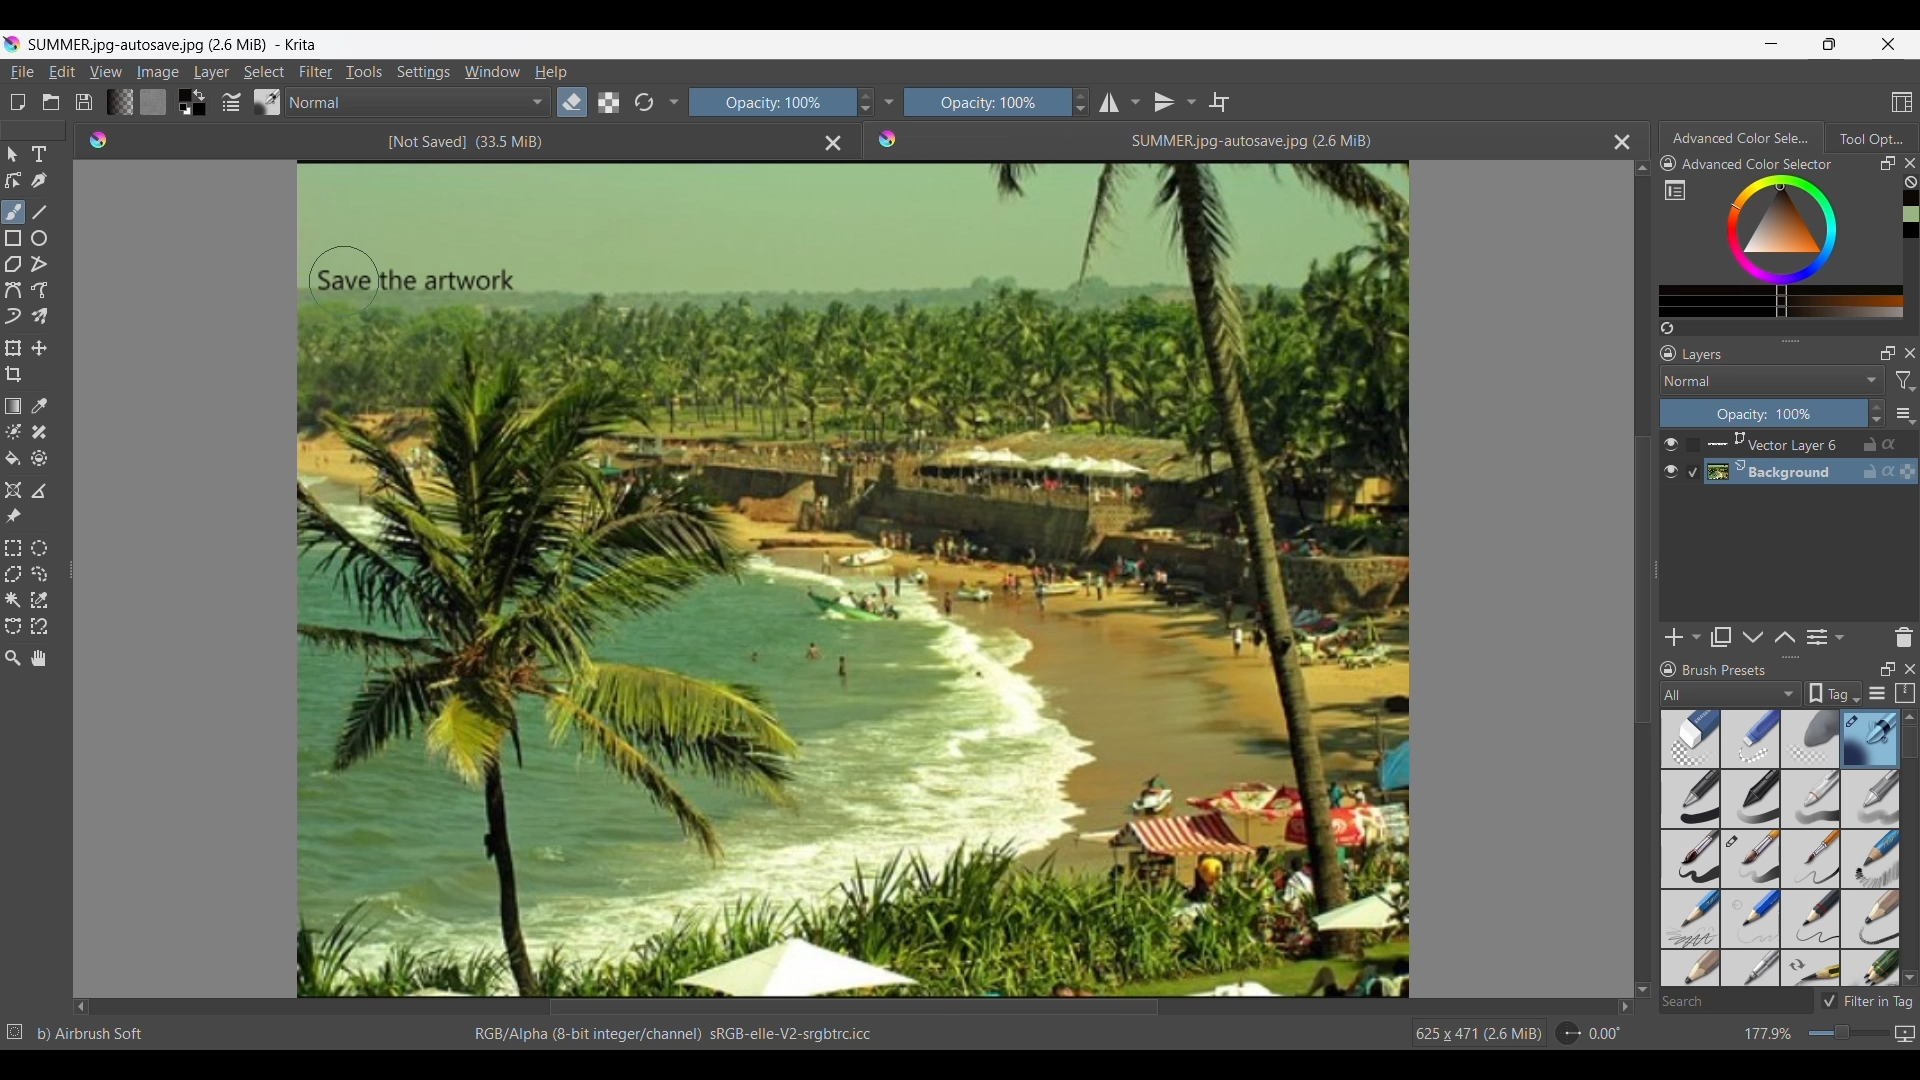 The height and width of the screenshot is (1080, 1920). I want to click on Float layers panel, so click(1883, 354).